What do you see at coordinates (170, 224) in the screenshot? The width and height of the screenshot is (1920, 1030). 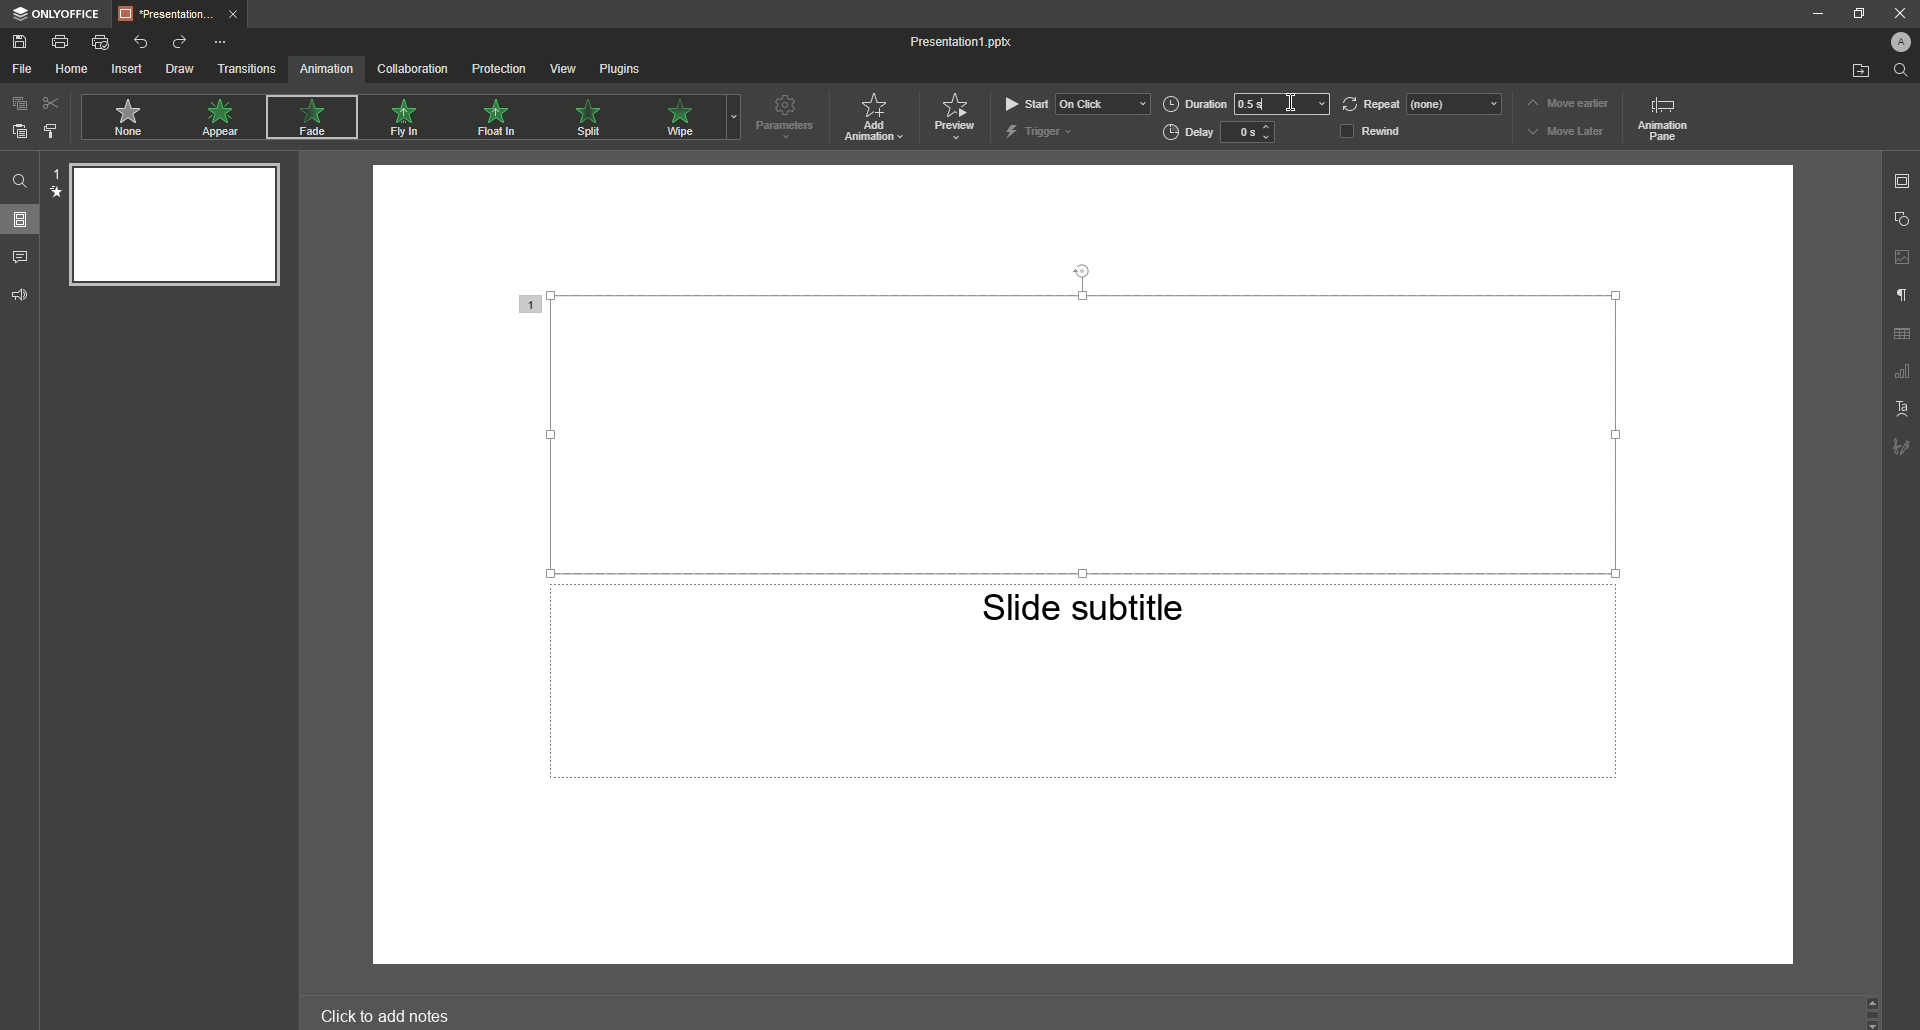 I see `Slide Preview` at bounding box center [170, 224].